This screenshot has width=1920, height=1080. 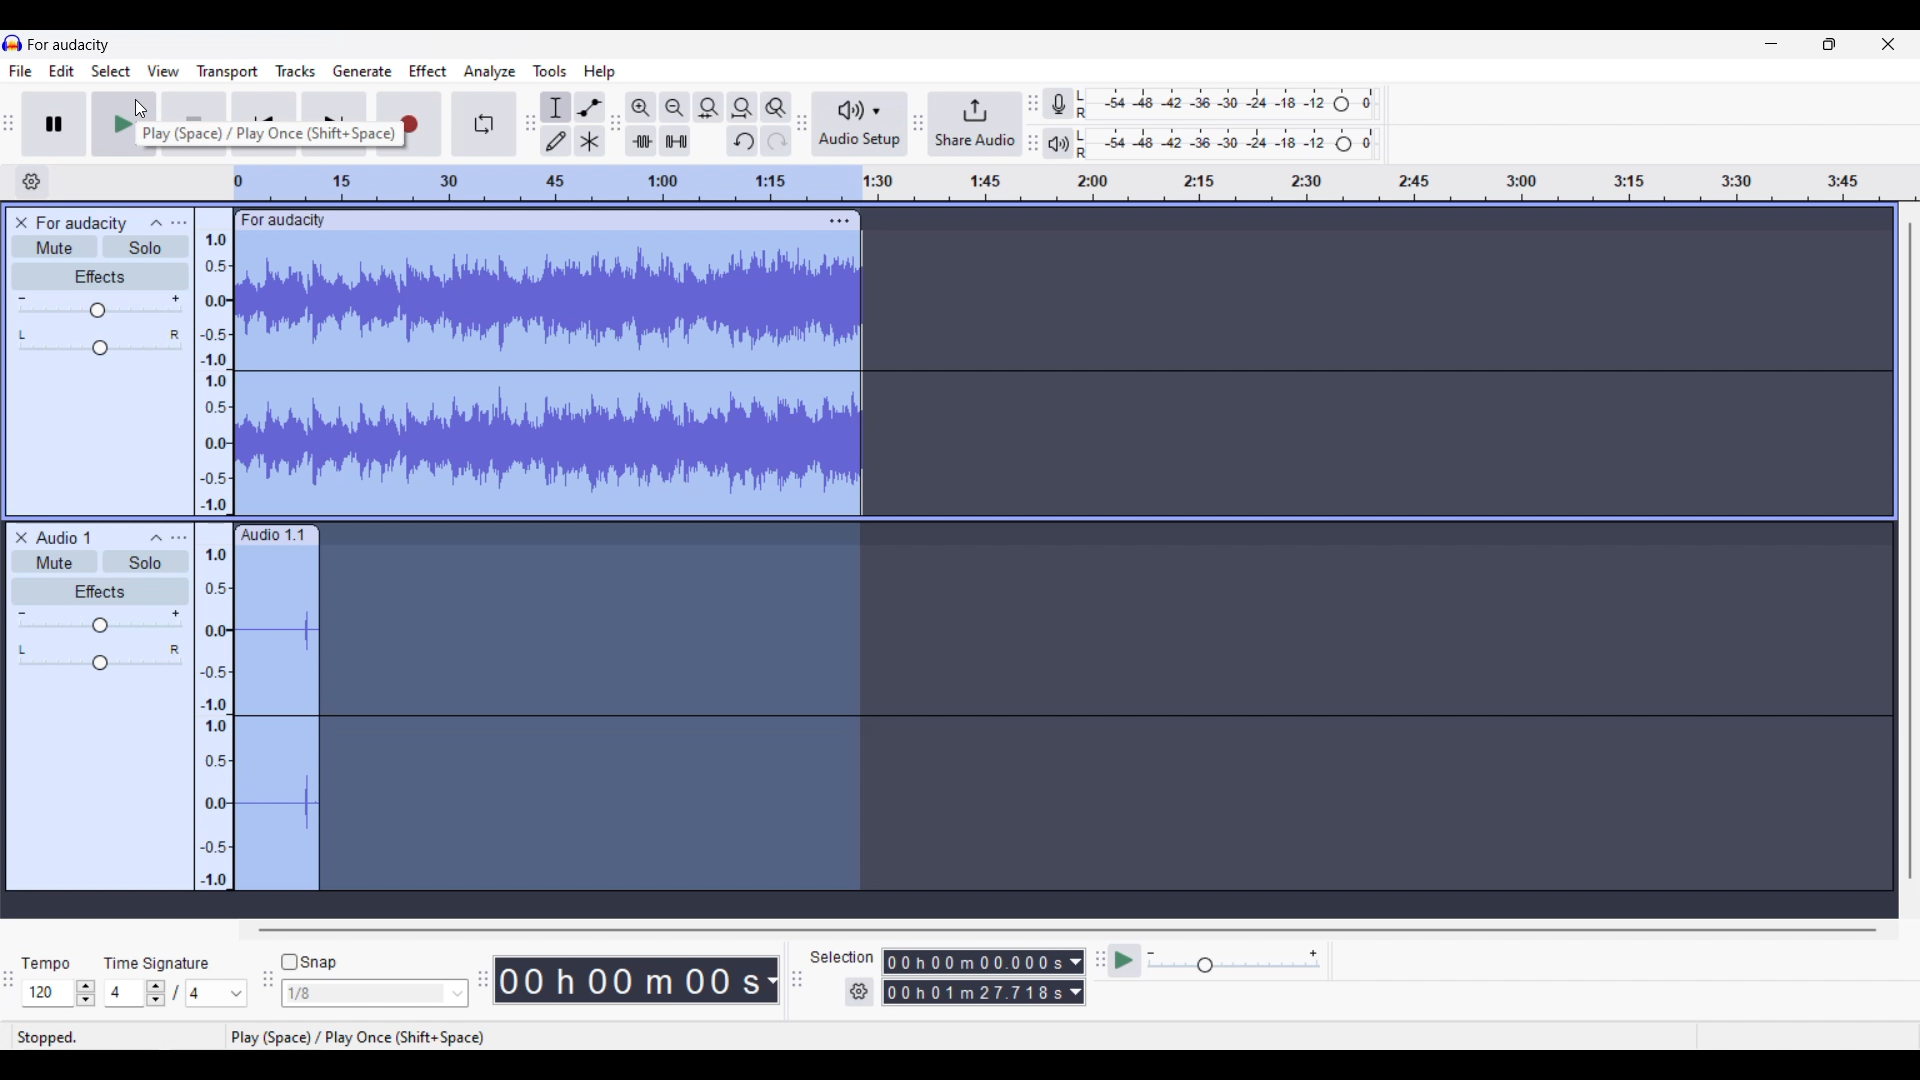 What do you see at coordinates (21, 222) in the screenshot?
I see `Close track` at bounding box center [21, 222].